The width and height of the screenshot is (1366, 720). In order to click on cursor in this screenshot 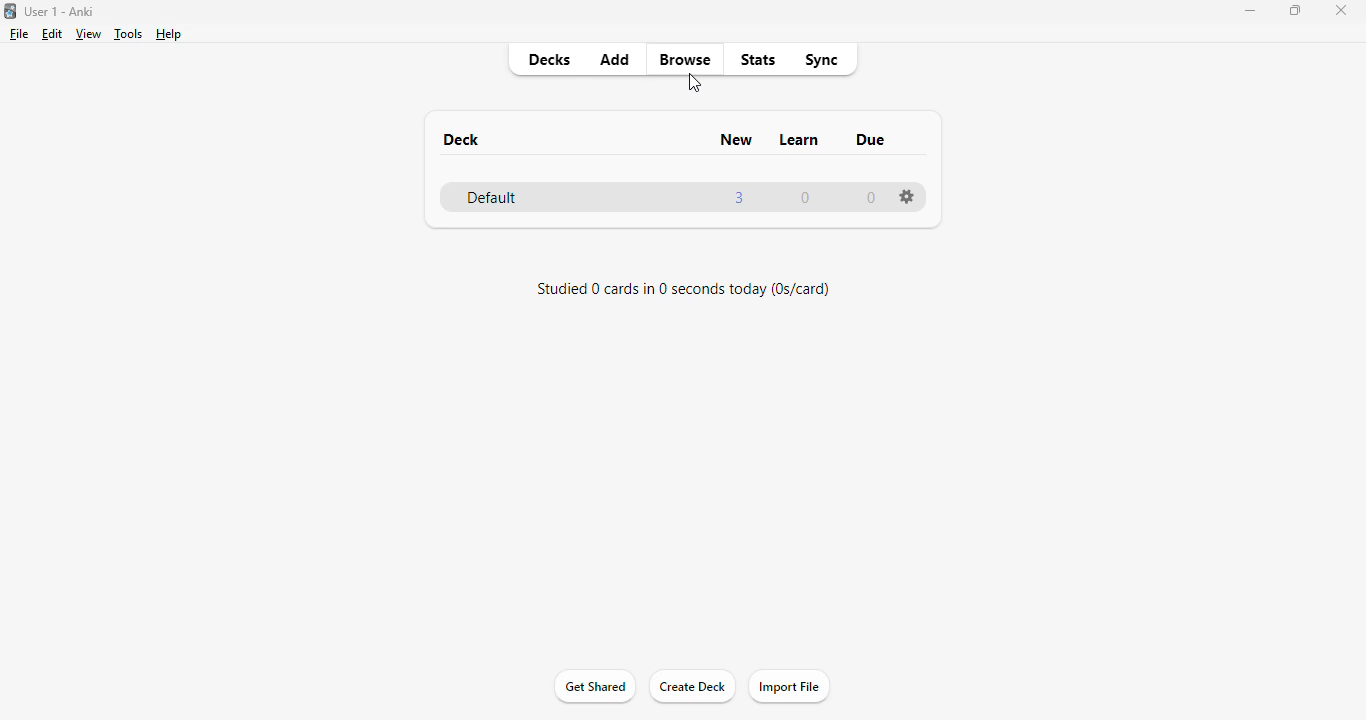, I will do `click(695, 83)`.